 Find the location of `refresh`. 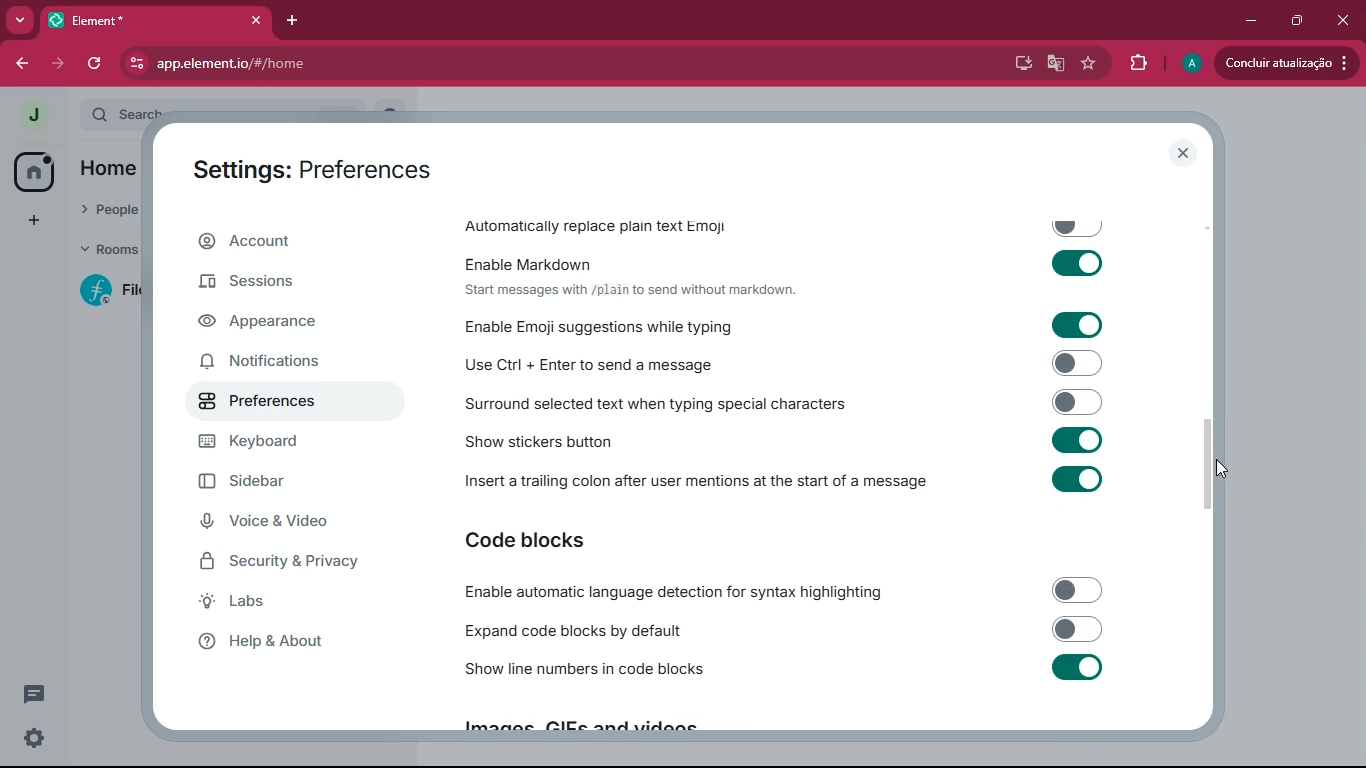

refresh is located at coordinates (94, 65).